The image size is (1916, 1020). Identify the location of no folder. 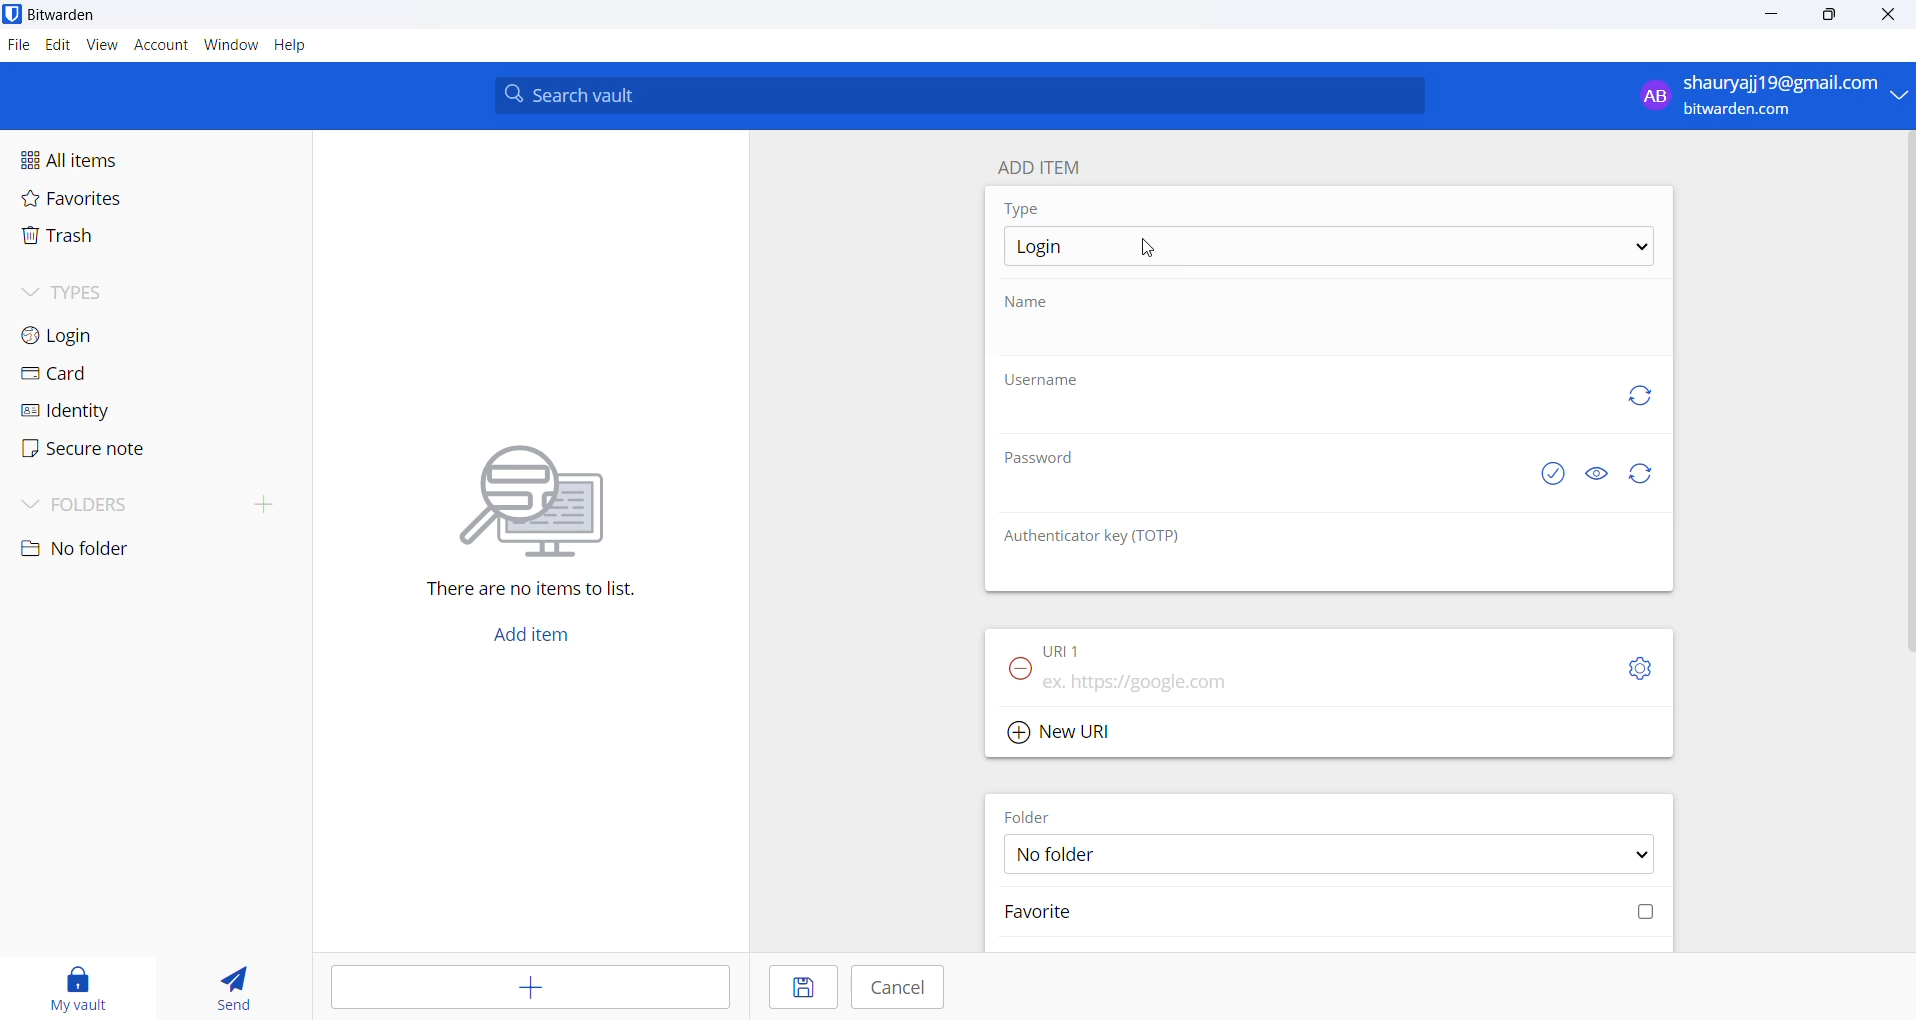
(118, 550).